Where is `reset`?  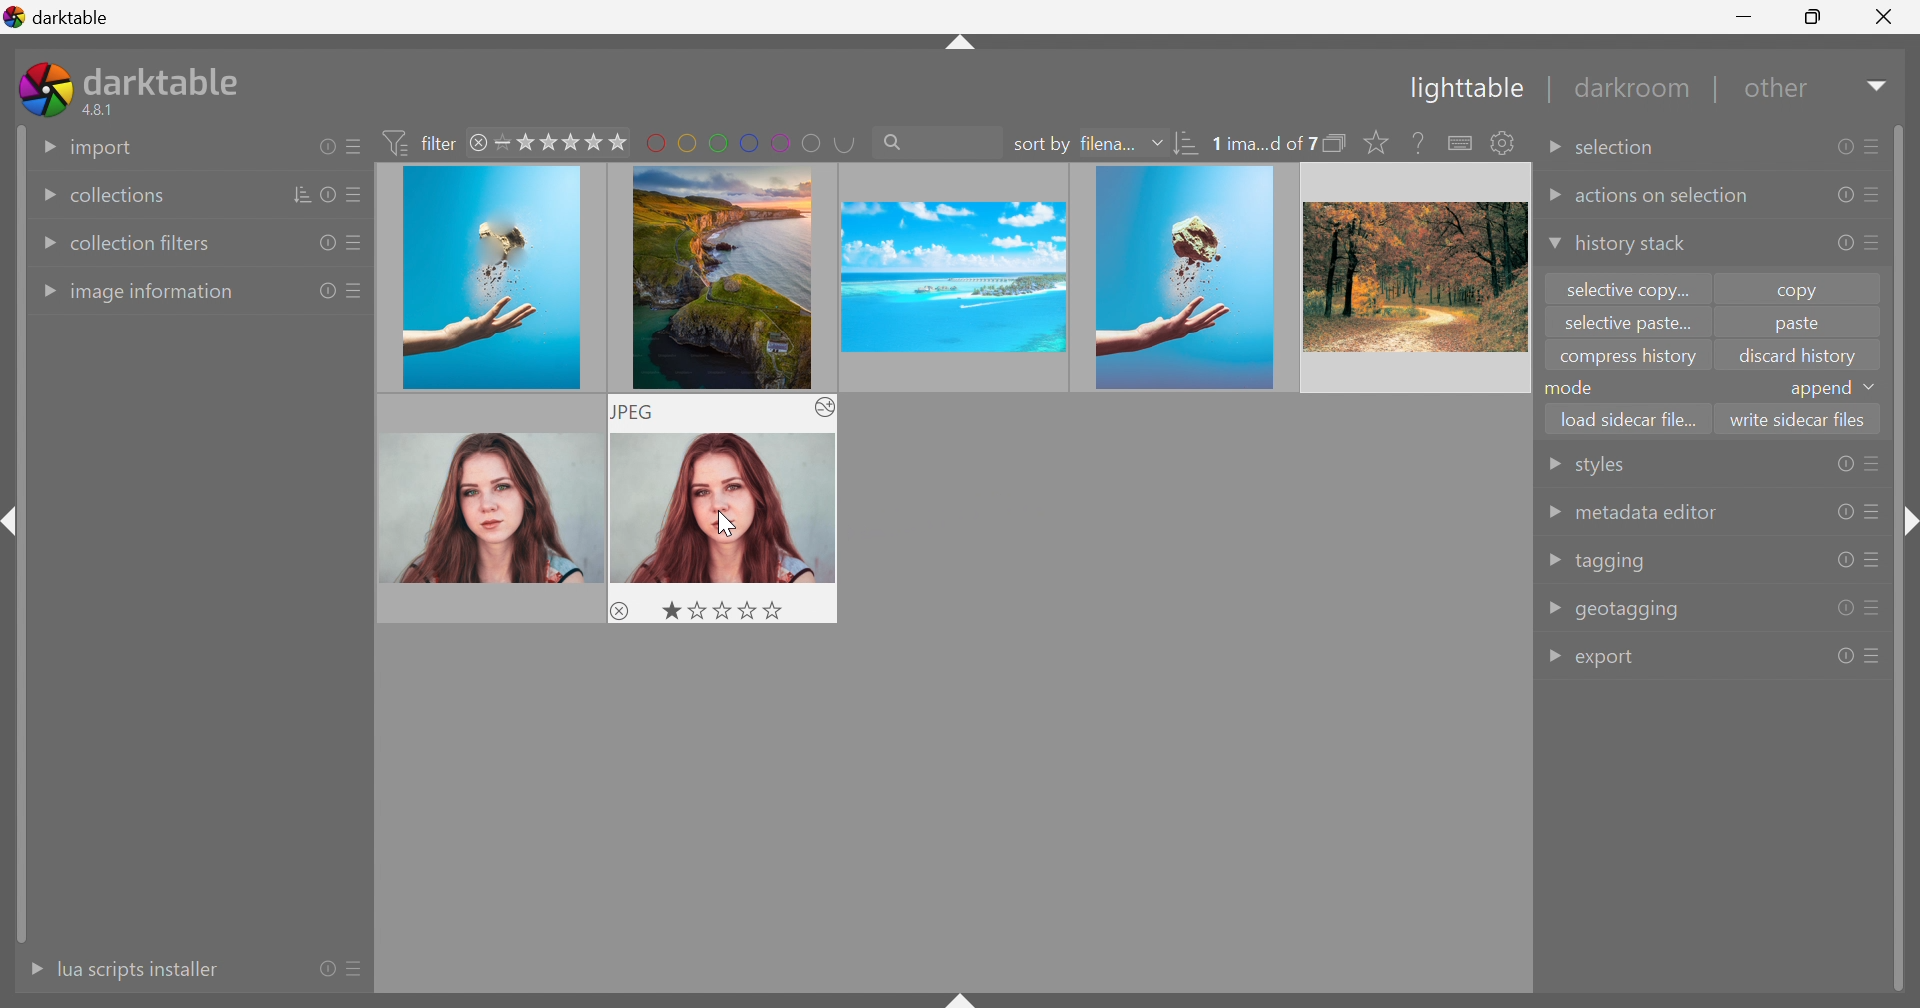
reset is located at coordinates (1844, 559).